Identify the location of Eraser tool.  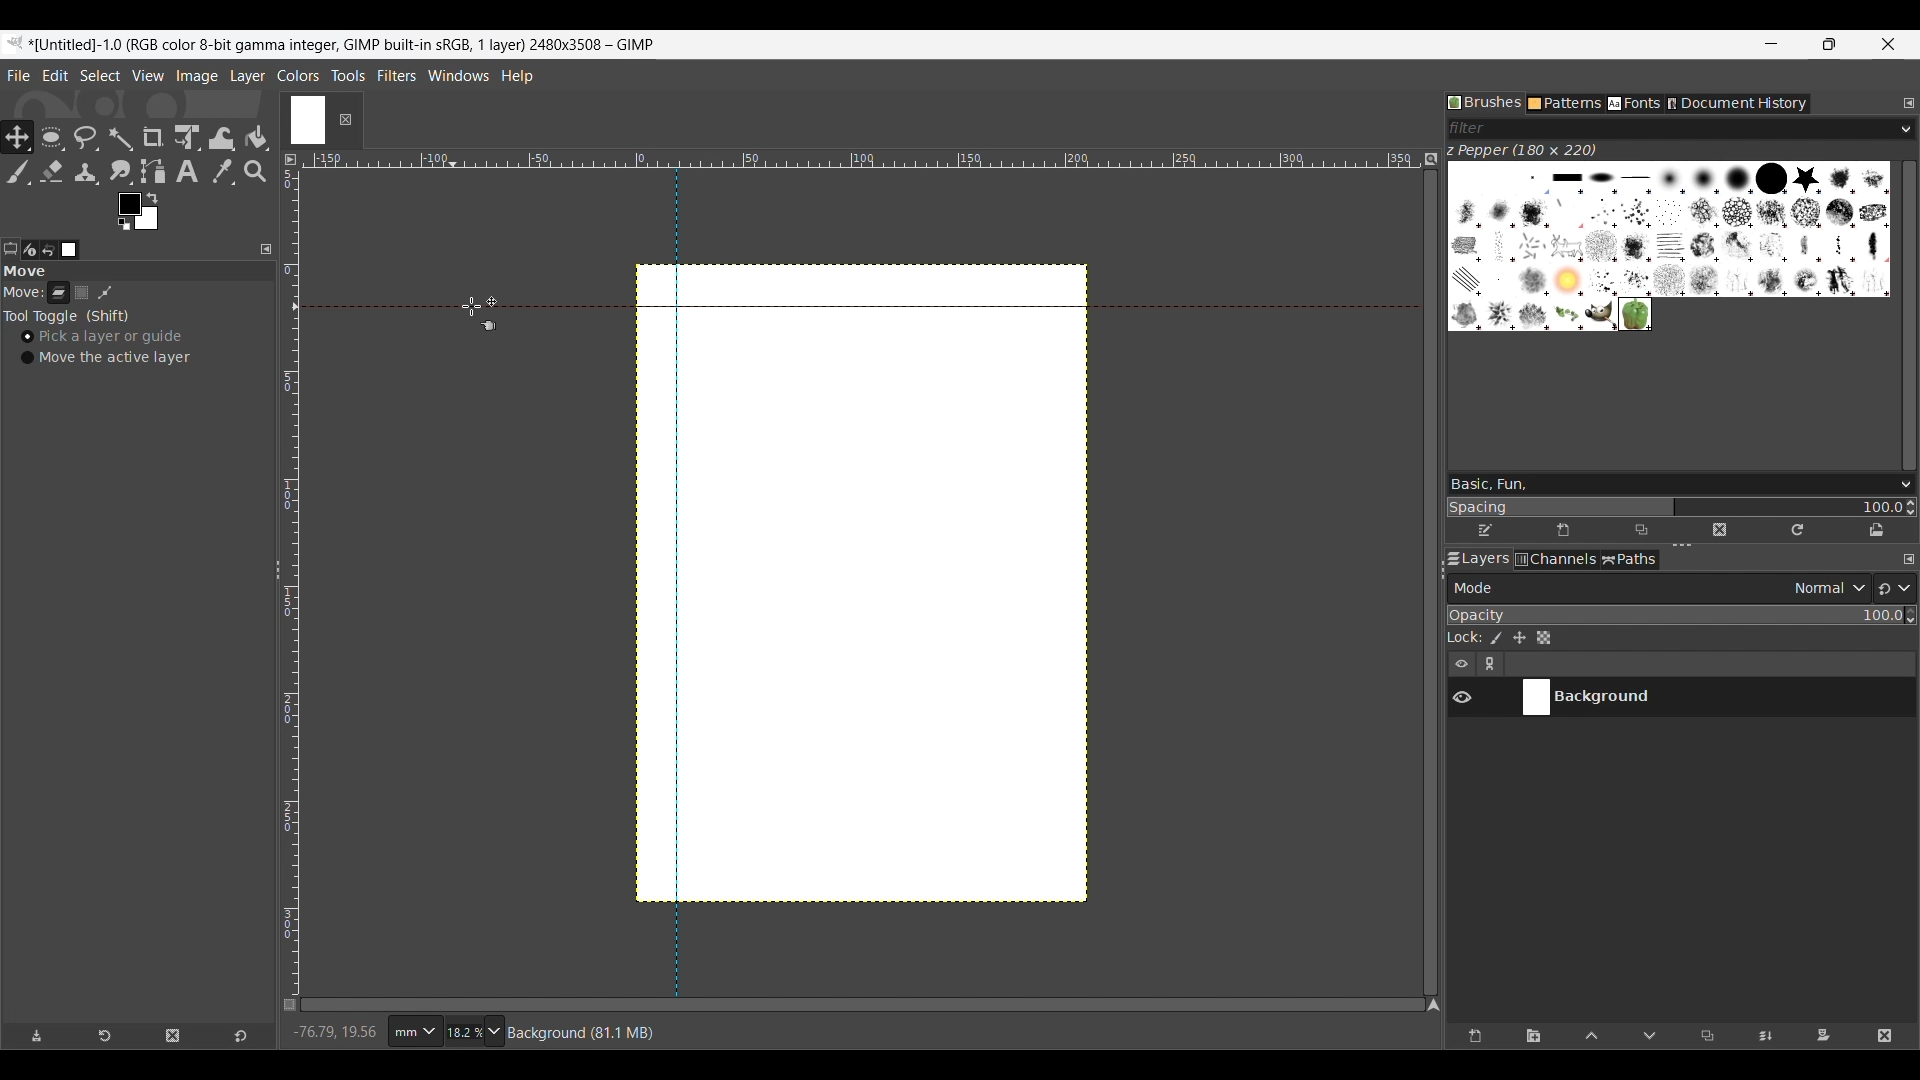
(50, 172).